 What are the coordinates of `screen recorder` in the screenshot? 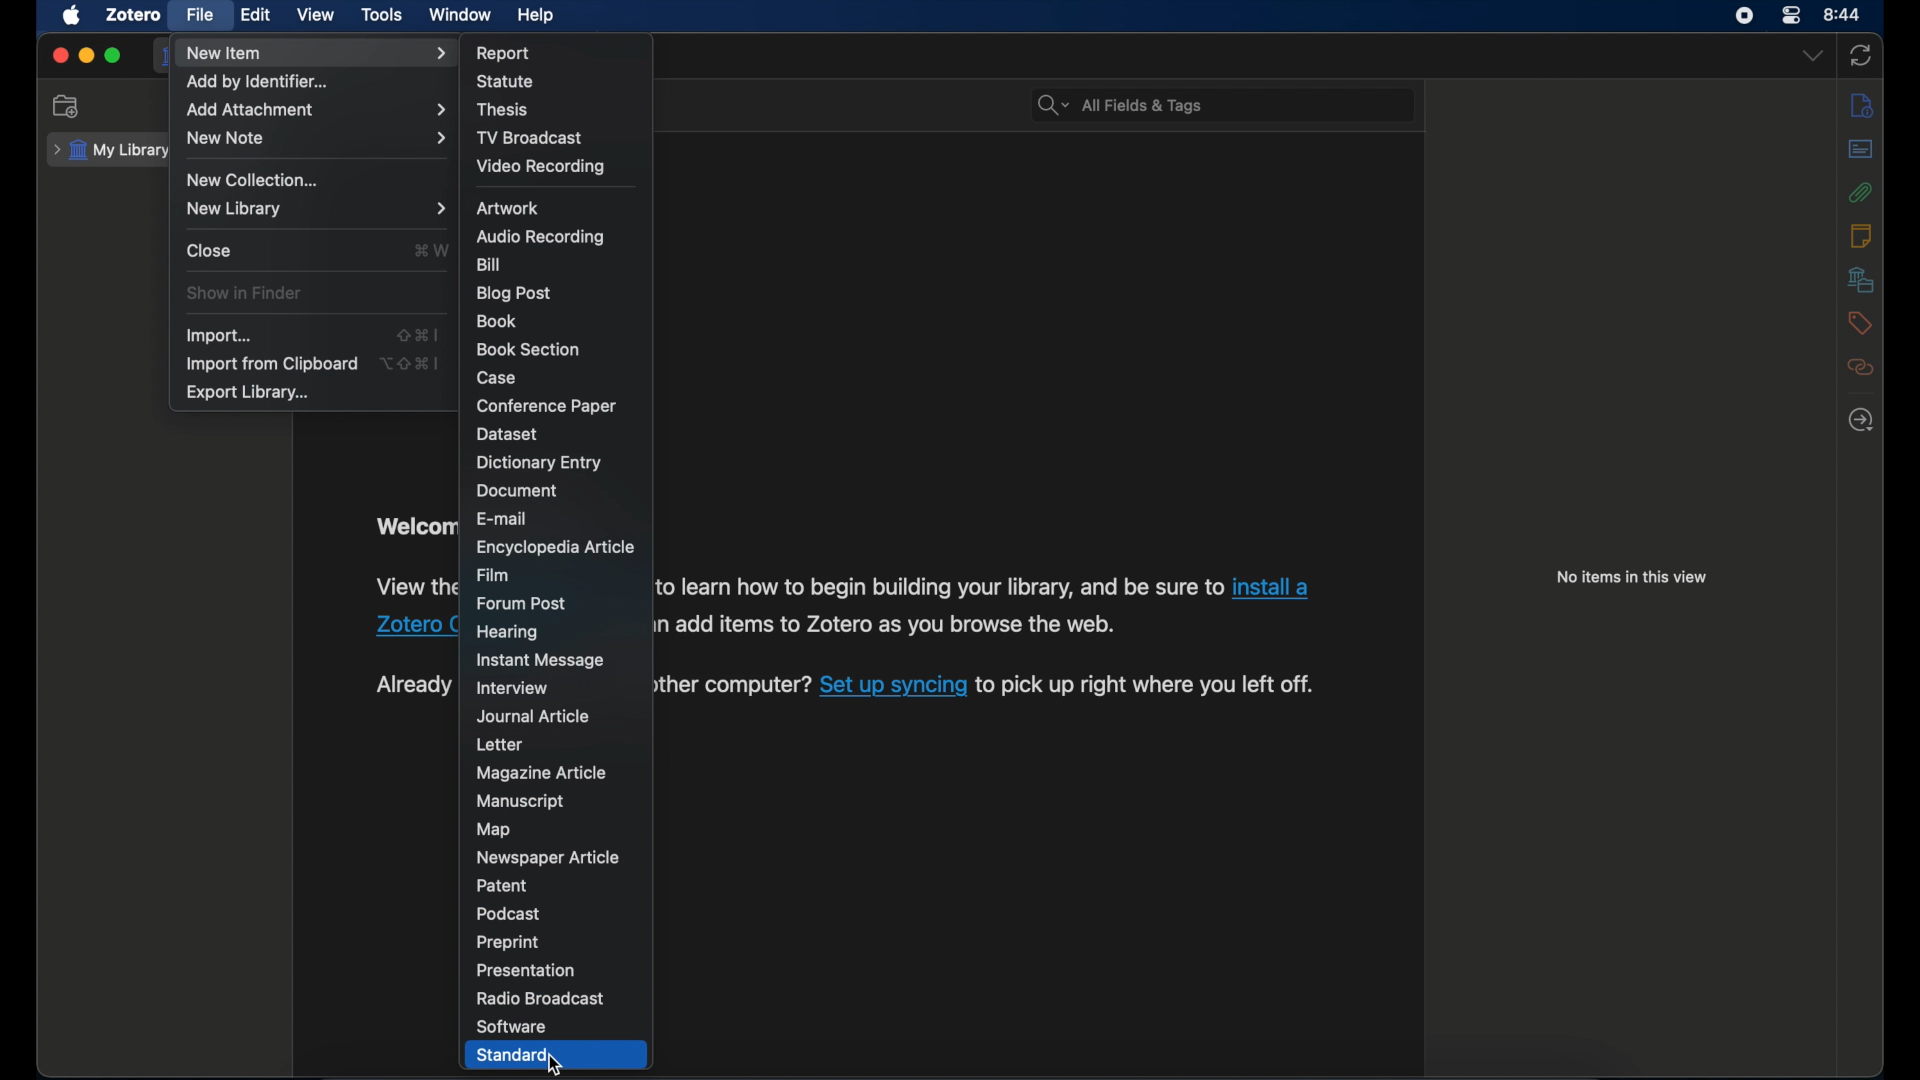 It's located at (1744, 16).